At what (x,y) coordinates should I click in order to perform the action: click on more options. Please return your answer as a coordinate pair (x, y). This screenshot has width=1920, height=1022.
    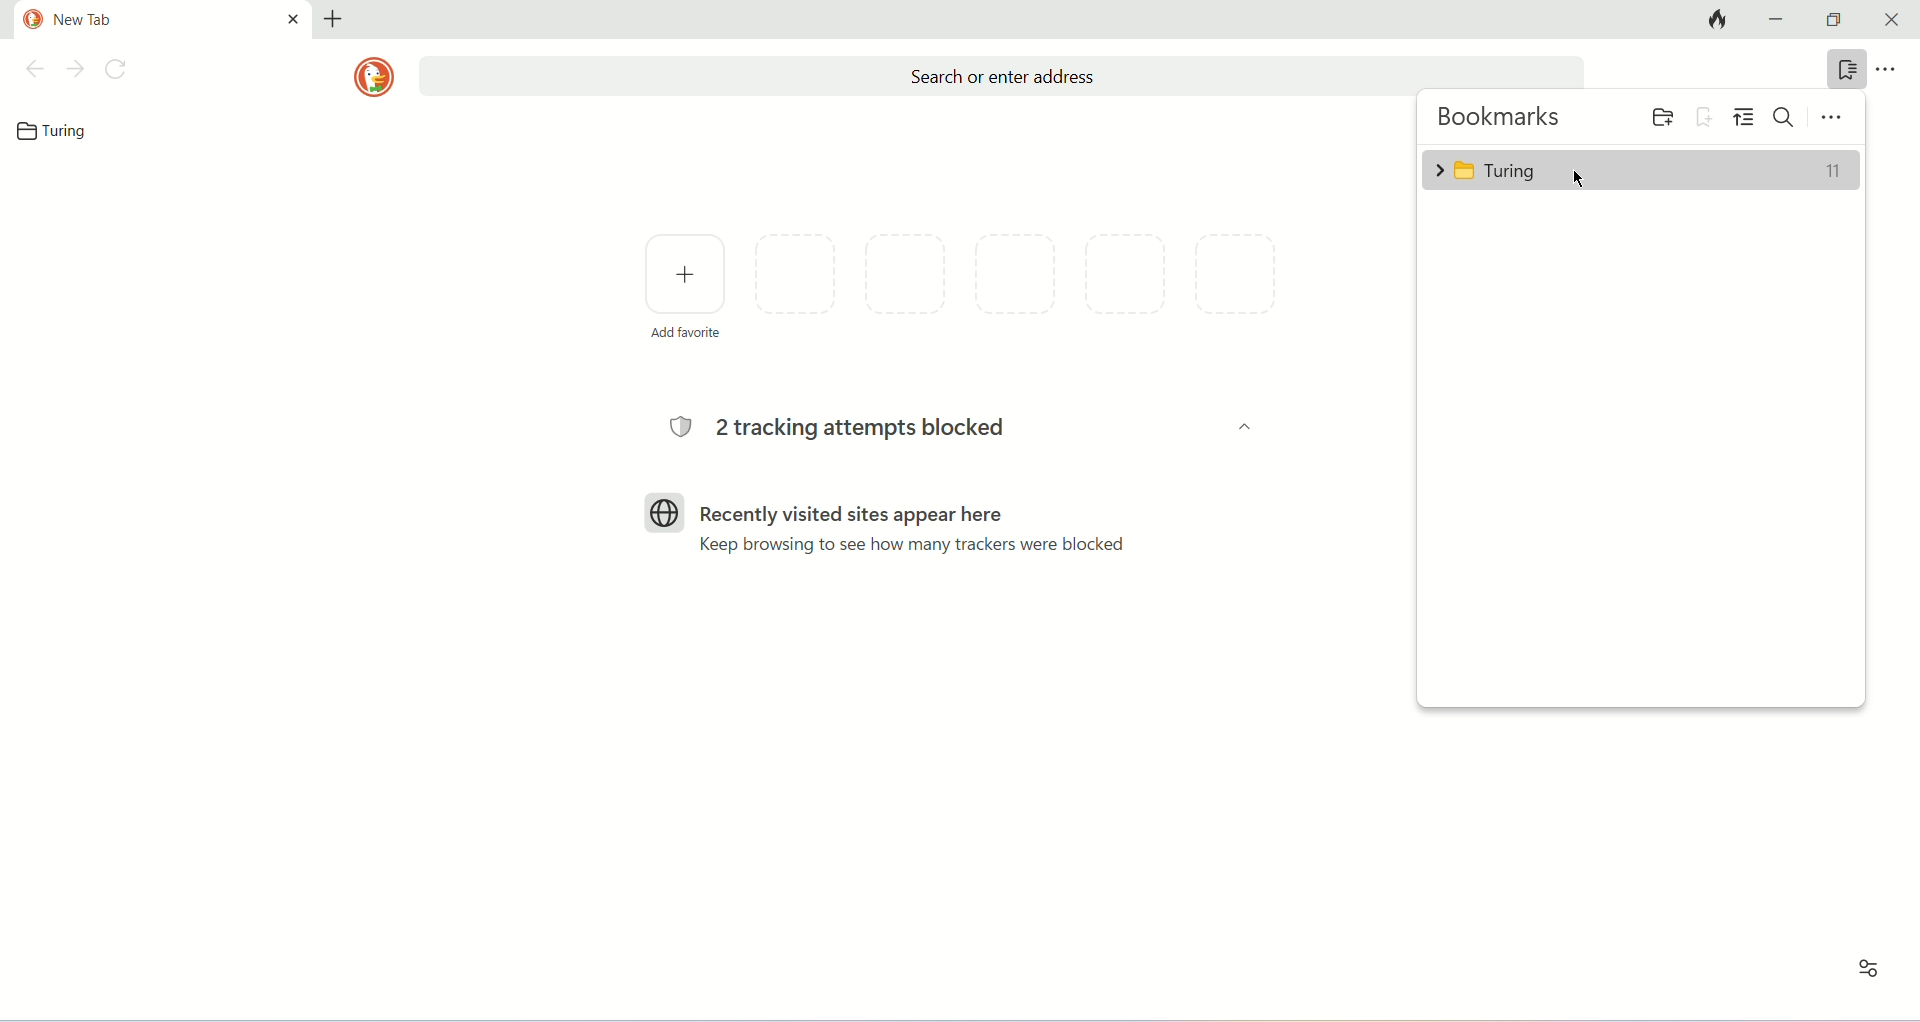
    Looking at the image, I should click on (1889, 68).